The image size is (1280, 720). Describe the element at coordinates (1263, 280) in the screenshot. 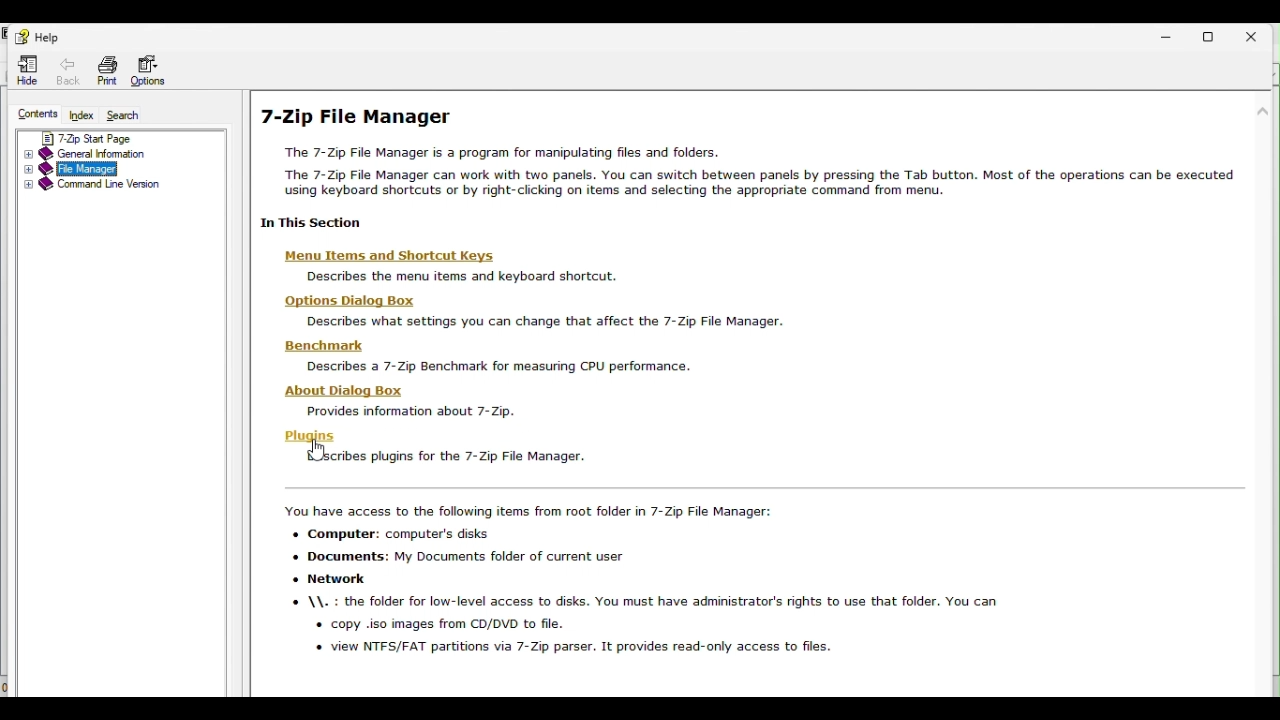

I see `scroll bar` at that location.